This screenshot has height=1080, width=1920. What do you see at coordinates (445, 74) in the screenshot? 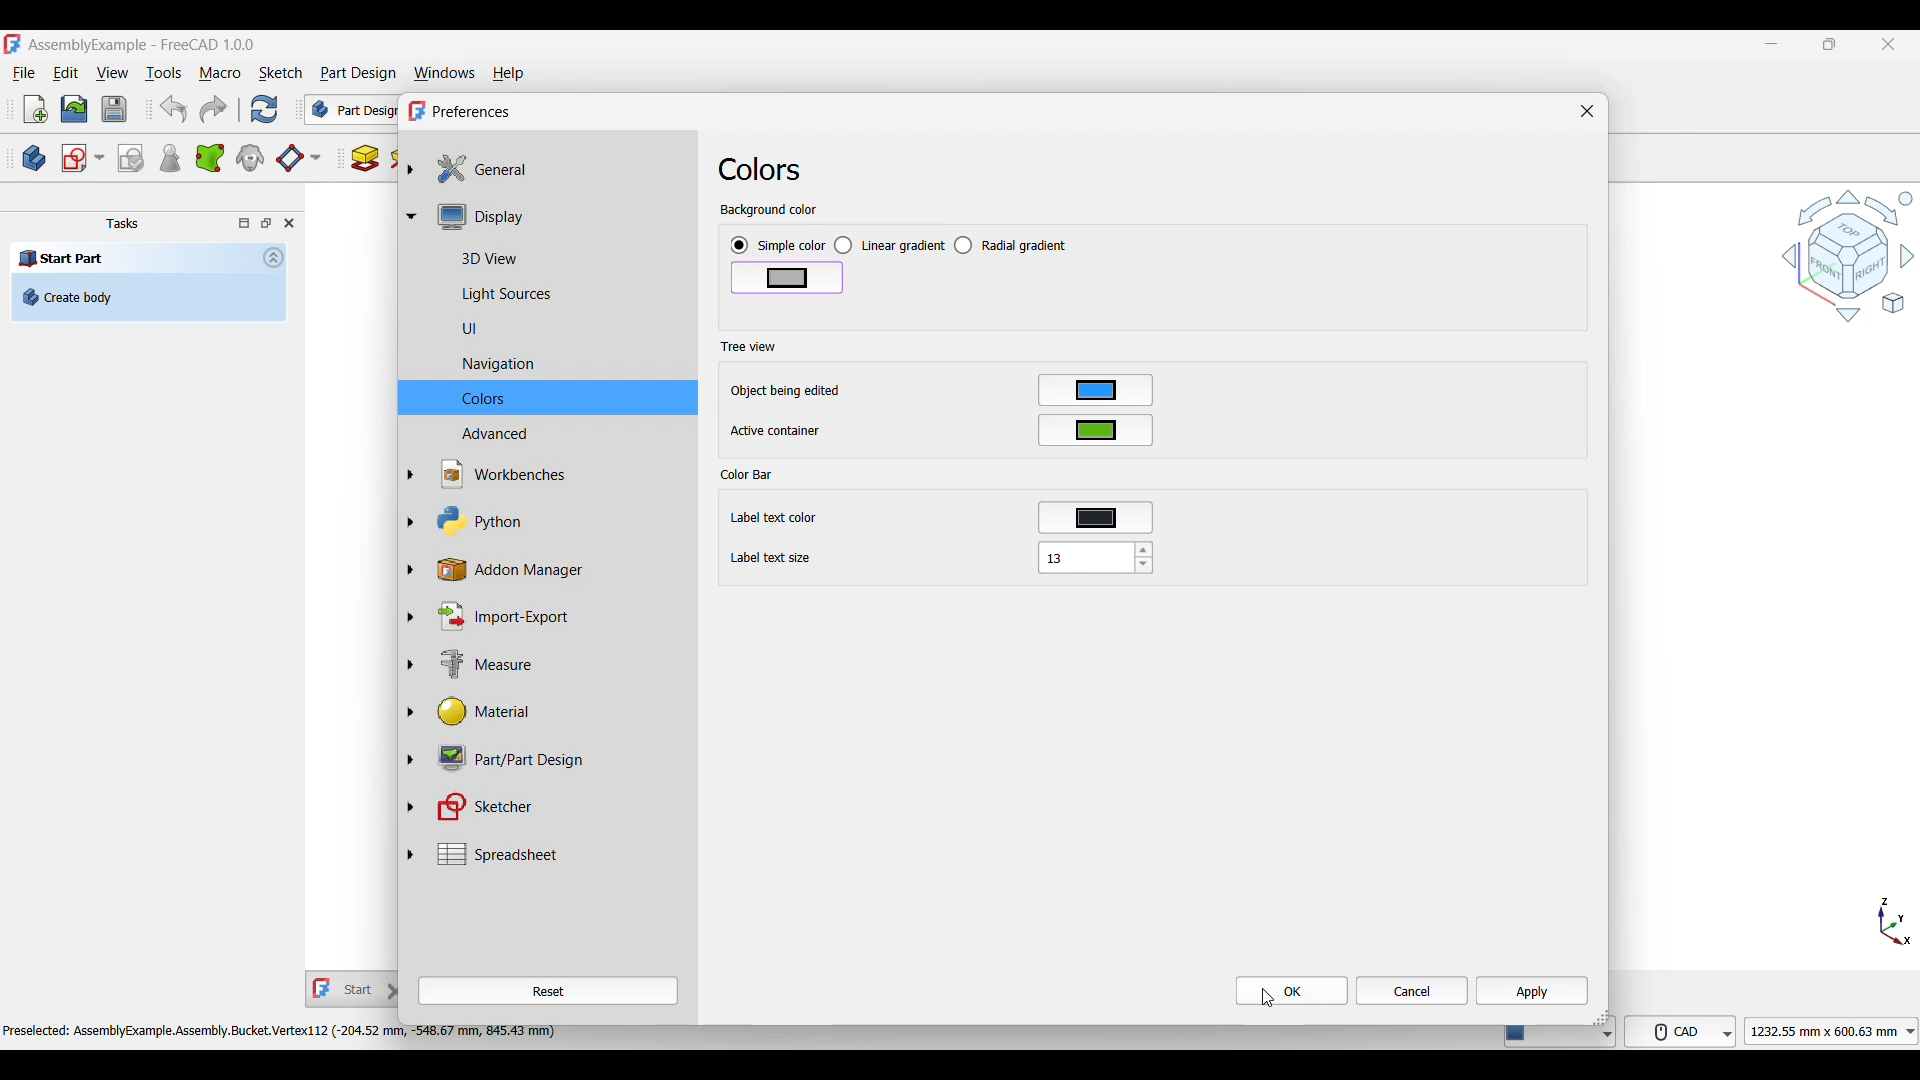
I see `Windows menu` at bounding box center [445, 74].